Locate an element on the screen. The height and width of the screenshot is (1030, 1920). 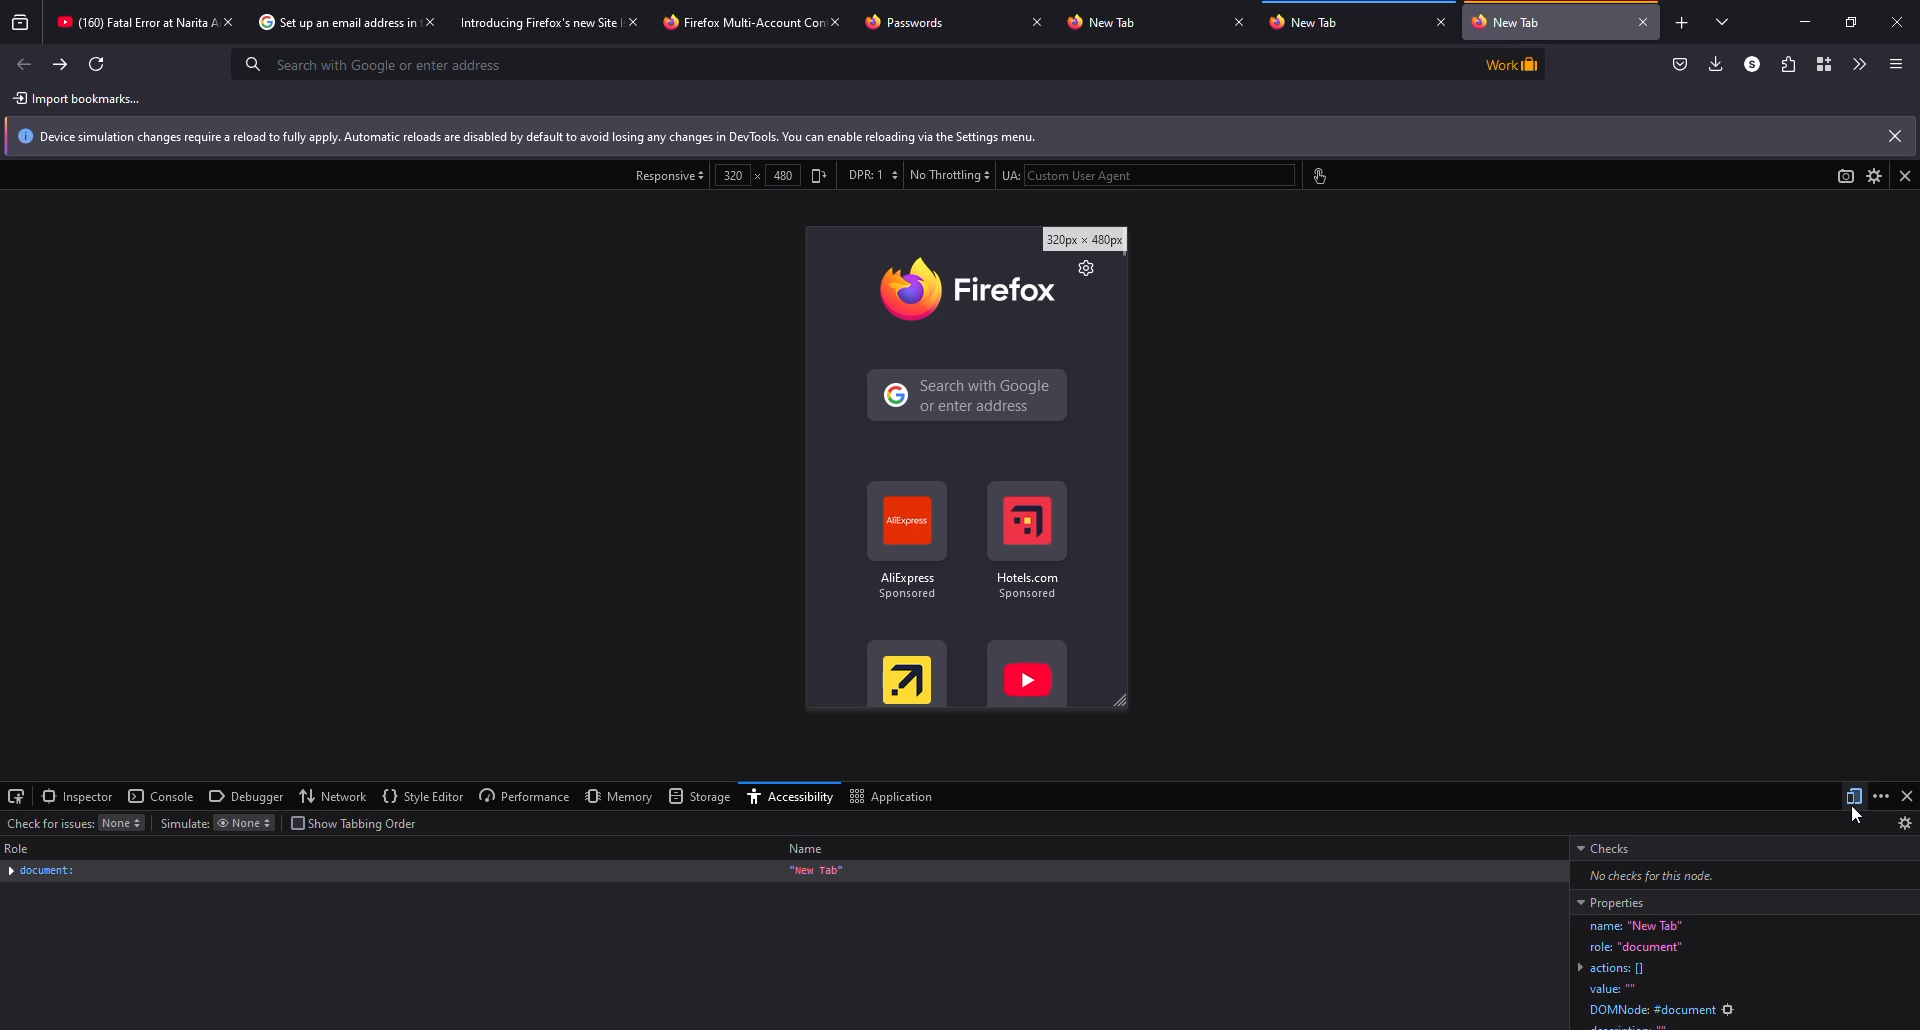
tab is located at coordinates (1546, 22).